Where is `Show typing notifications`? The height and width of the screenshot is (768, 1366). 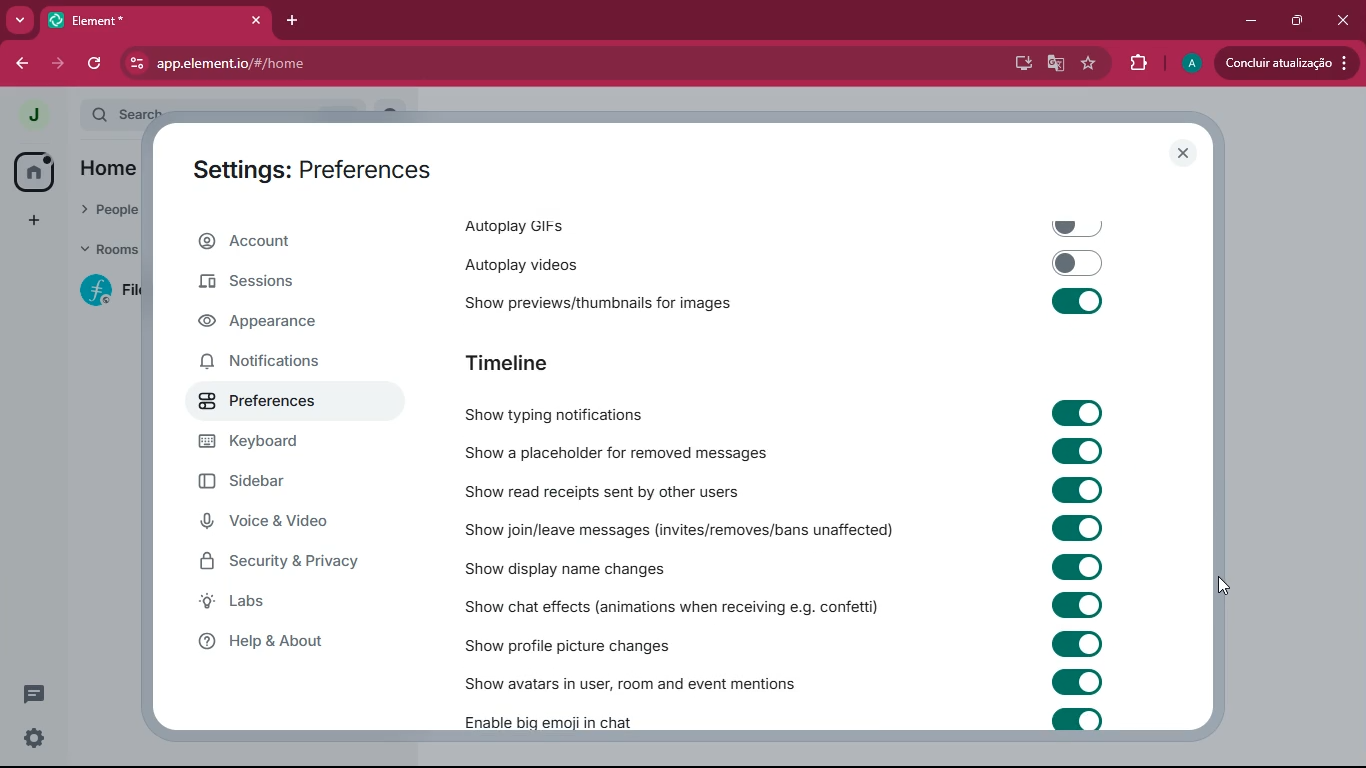 Show typing notifications is located at coordinates (784, 411).